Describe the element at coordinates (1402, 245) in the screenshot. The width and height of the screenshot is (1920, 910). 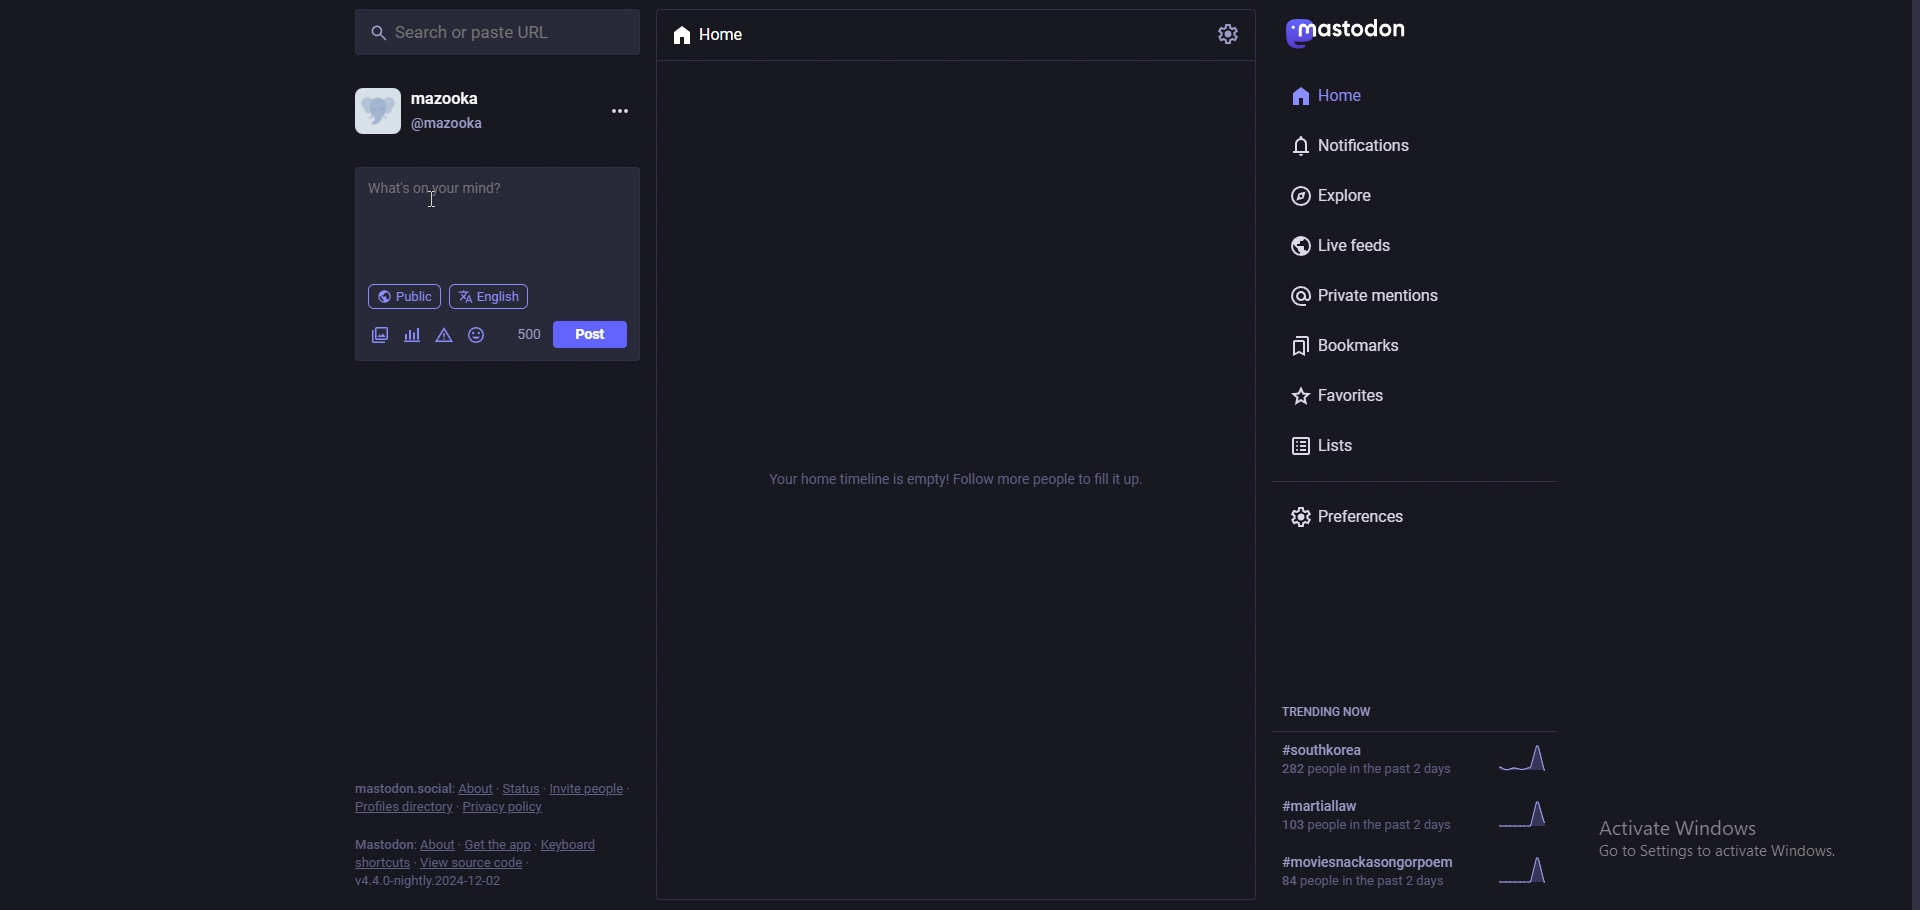
I see `live feeds` at that location.